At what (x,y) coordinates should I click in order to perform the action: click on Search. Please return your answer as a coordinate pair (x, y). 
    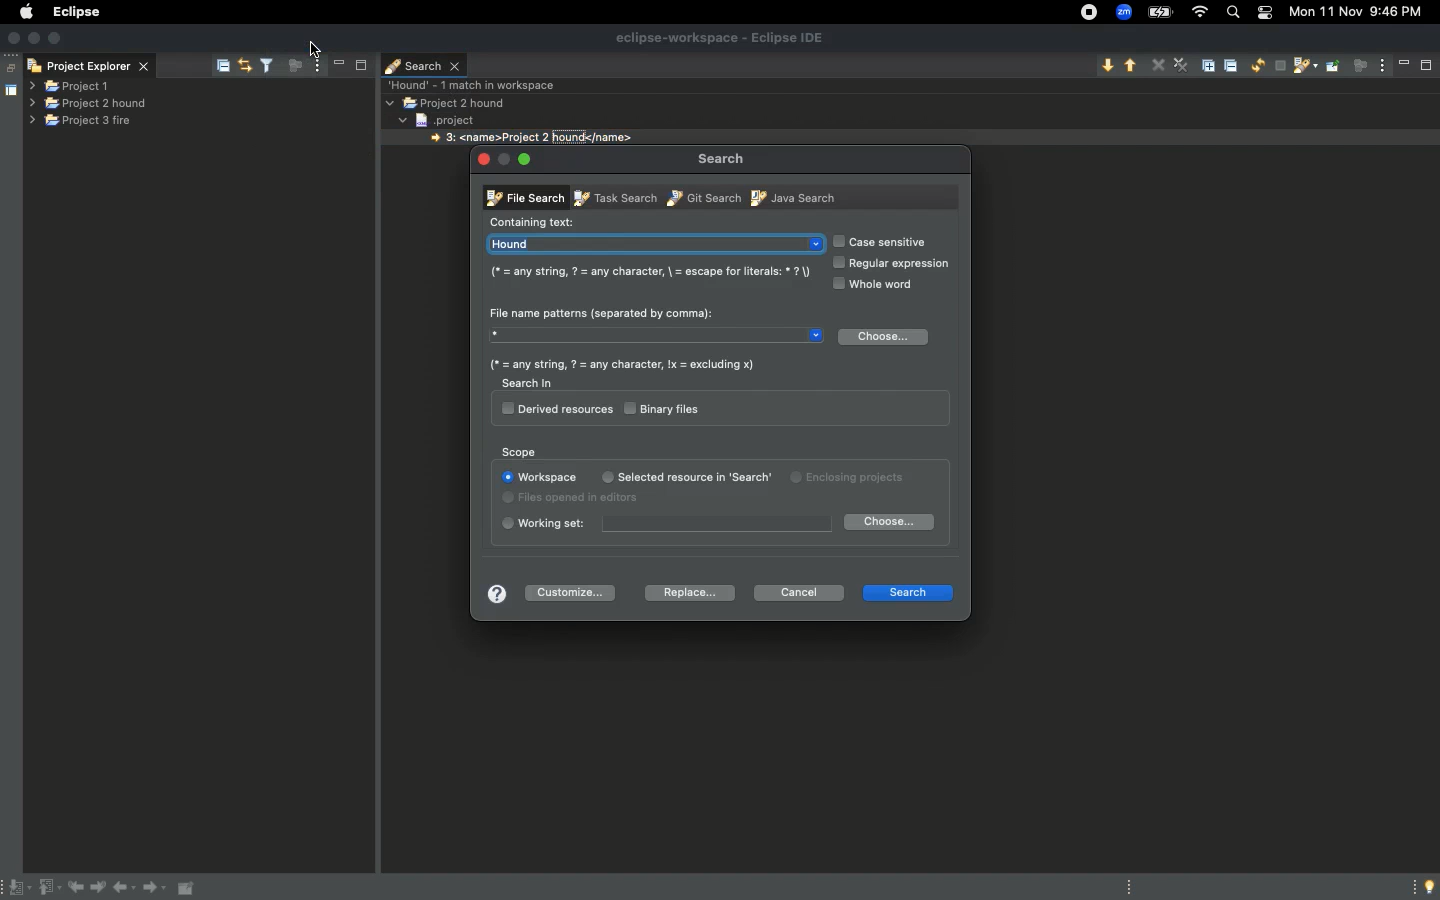
    Looking at the image, I should click on (424, 64).